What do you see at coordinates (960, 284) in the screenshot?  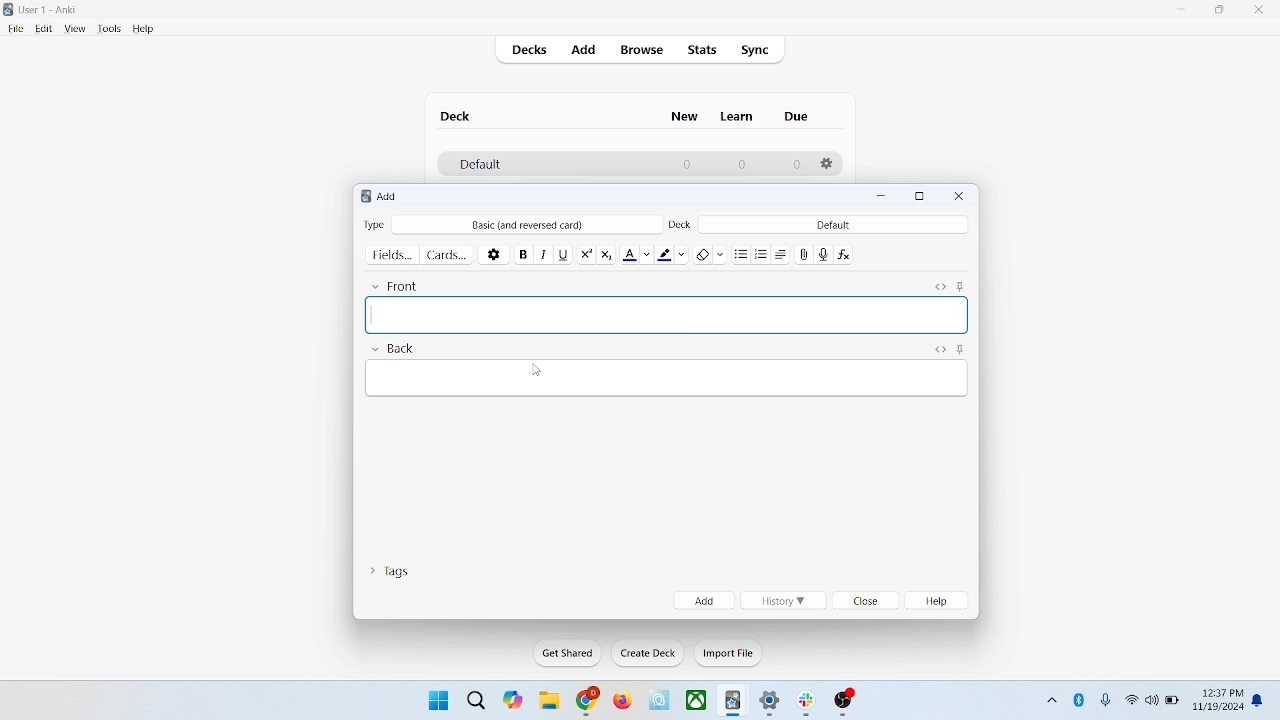 I see `sticky` at bounding box center [960, 284].